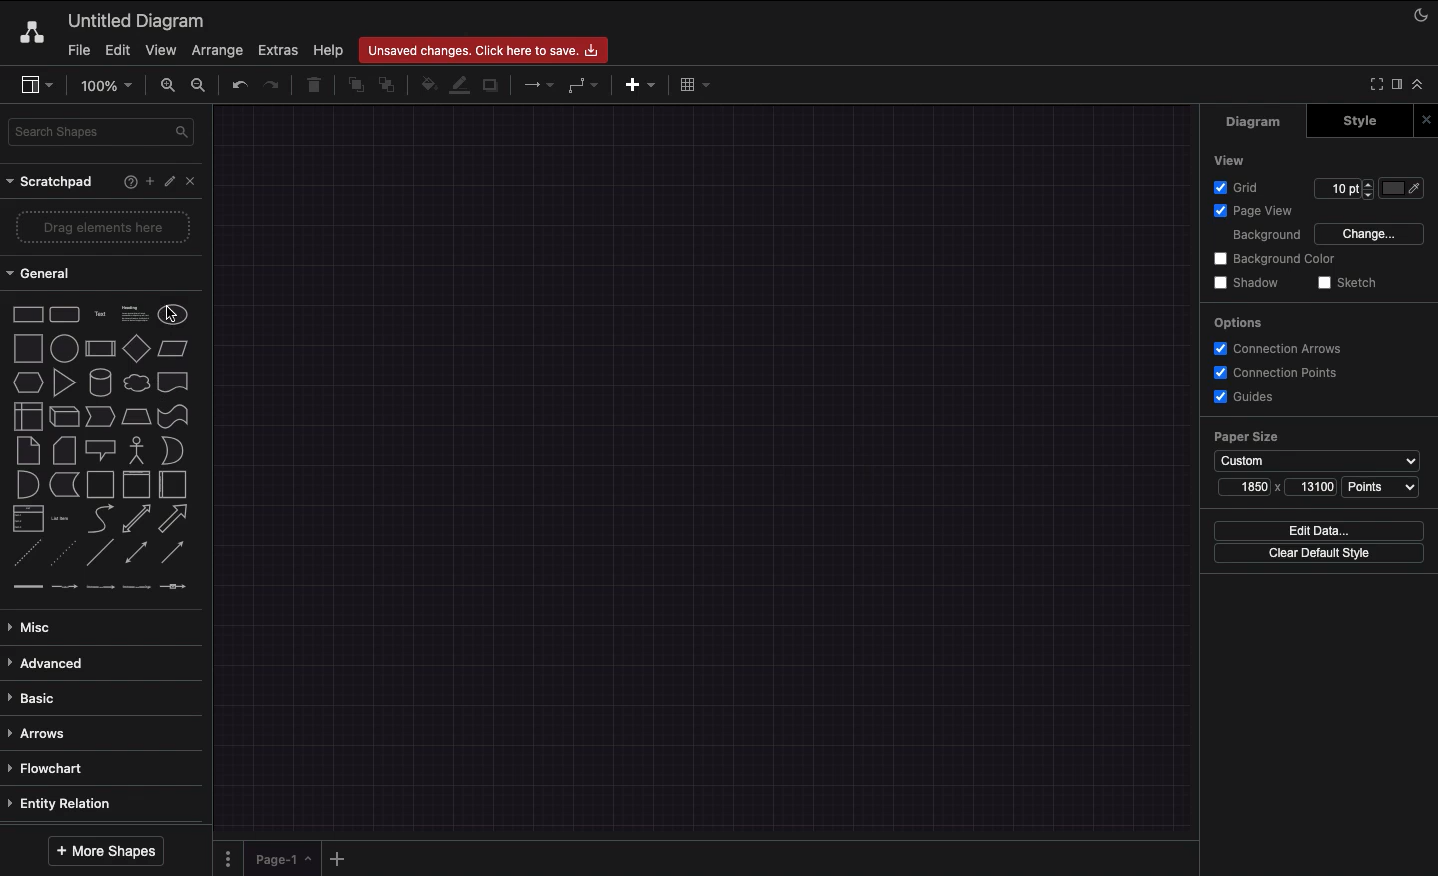 This screenshot has height=876, width=1438. Describe the element at coordinates (100, 417) in the screenshot. I see `Step` at that location.